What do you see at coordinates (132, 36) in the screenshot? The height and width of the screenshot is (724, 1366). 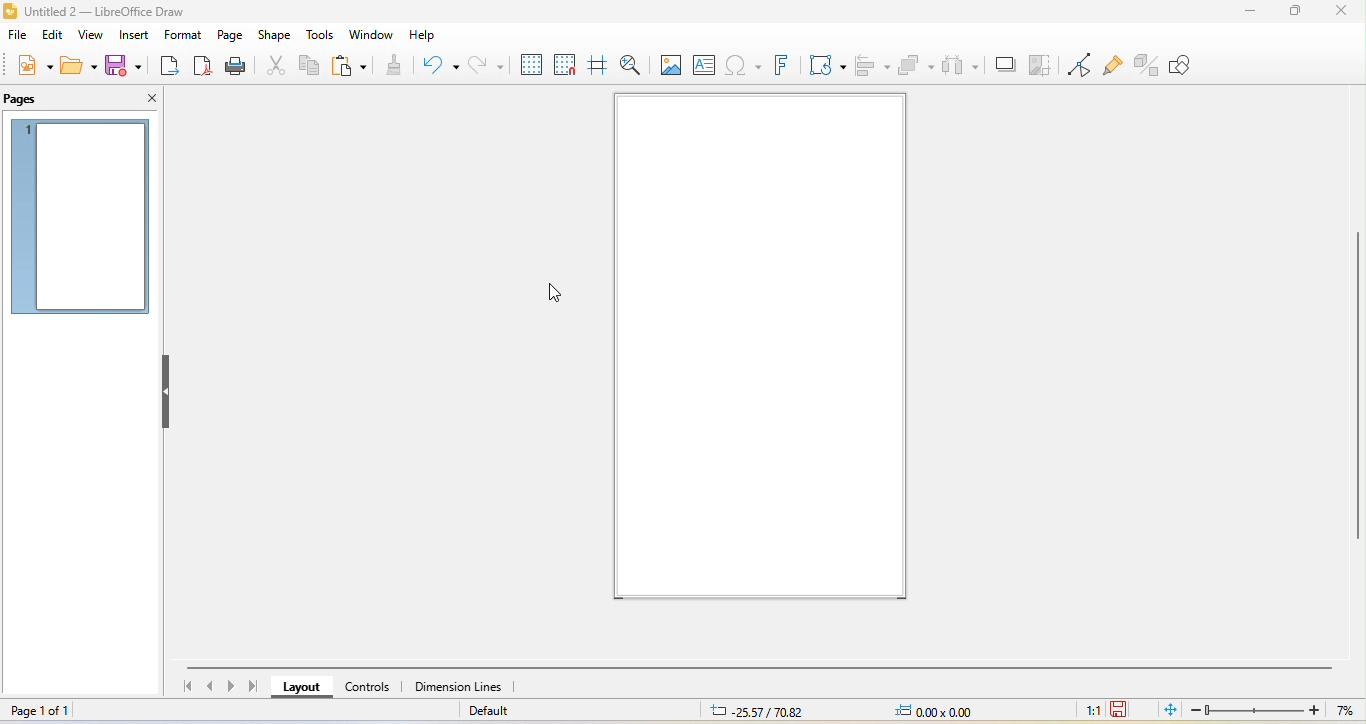 I see `insert` at bounding box center [132, 36].